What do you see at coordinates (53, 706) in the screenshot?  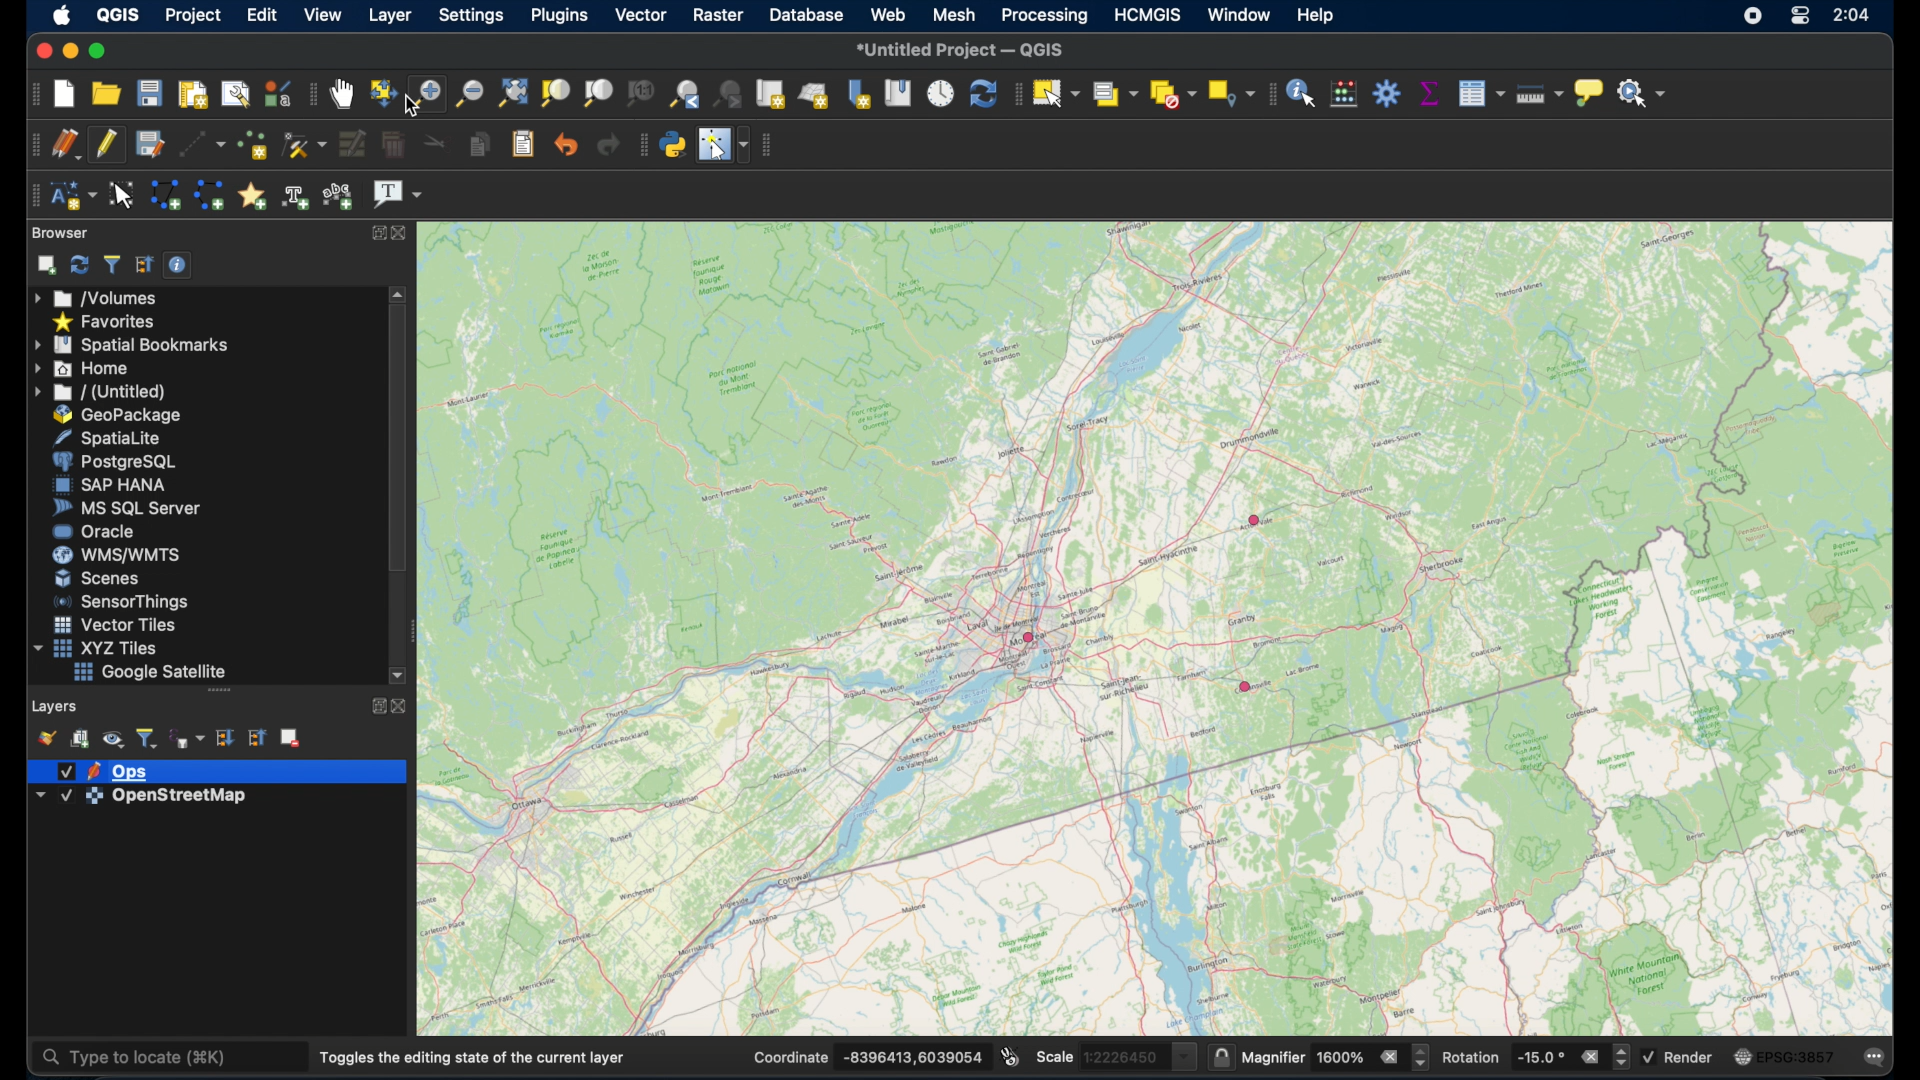 I see `layers` at bounding box center [53, 706].